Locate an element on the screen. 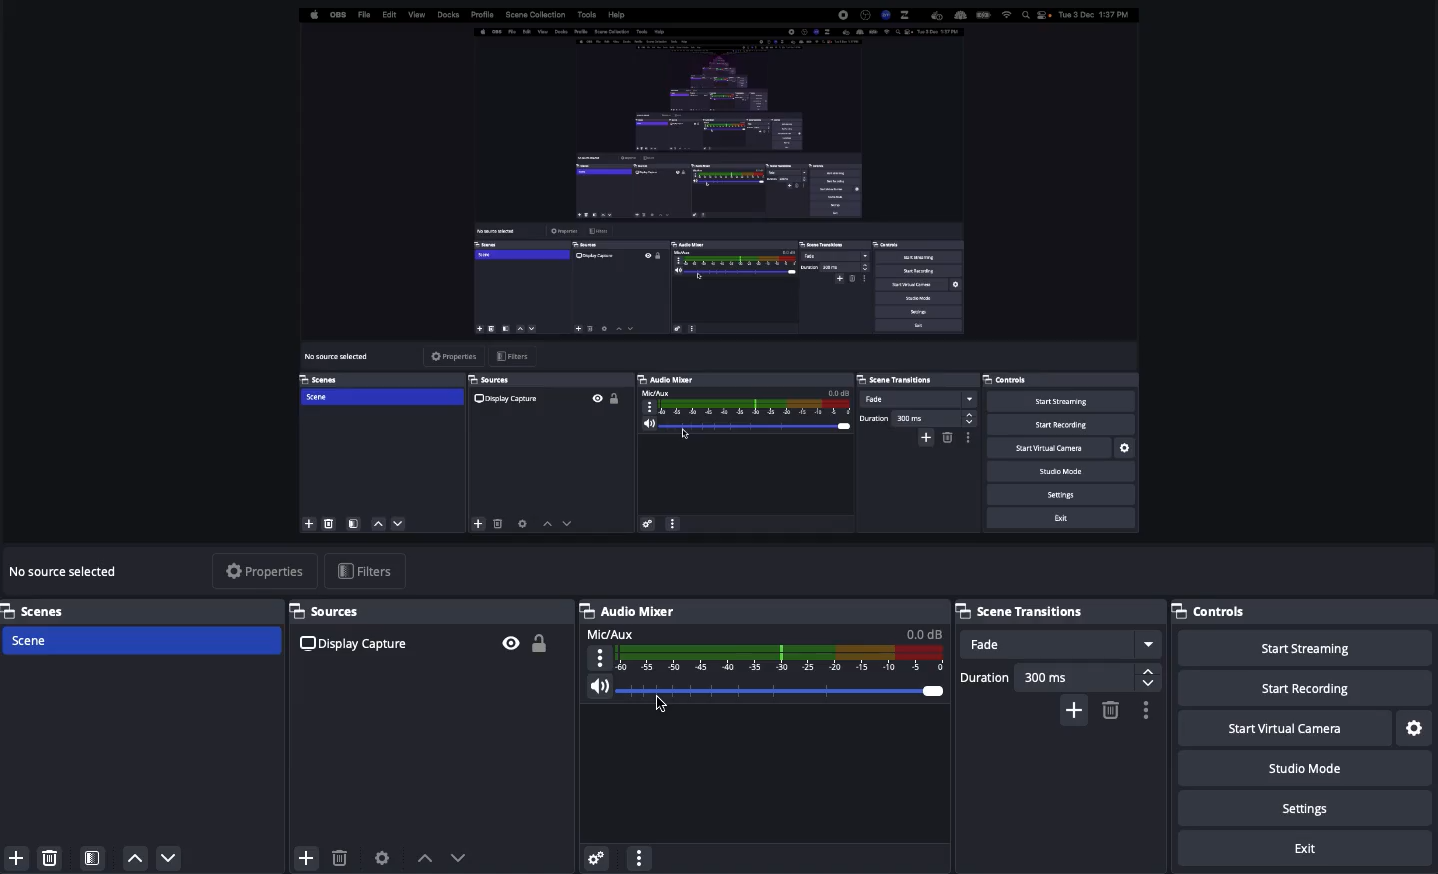 The image size is (1438, 874). Source preferences  is located at coordinates (384, 856).